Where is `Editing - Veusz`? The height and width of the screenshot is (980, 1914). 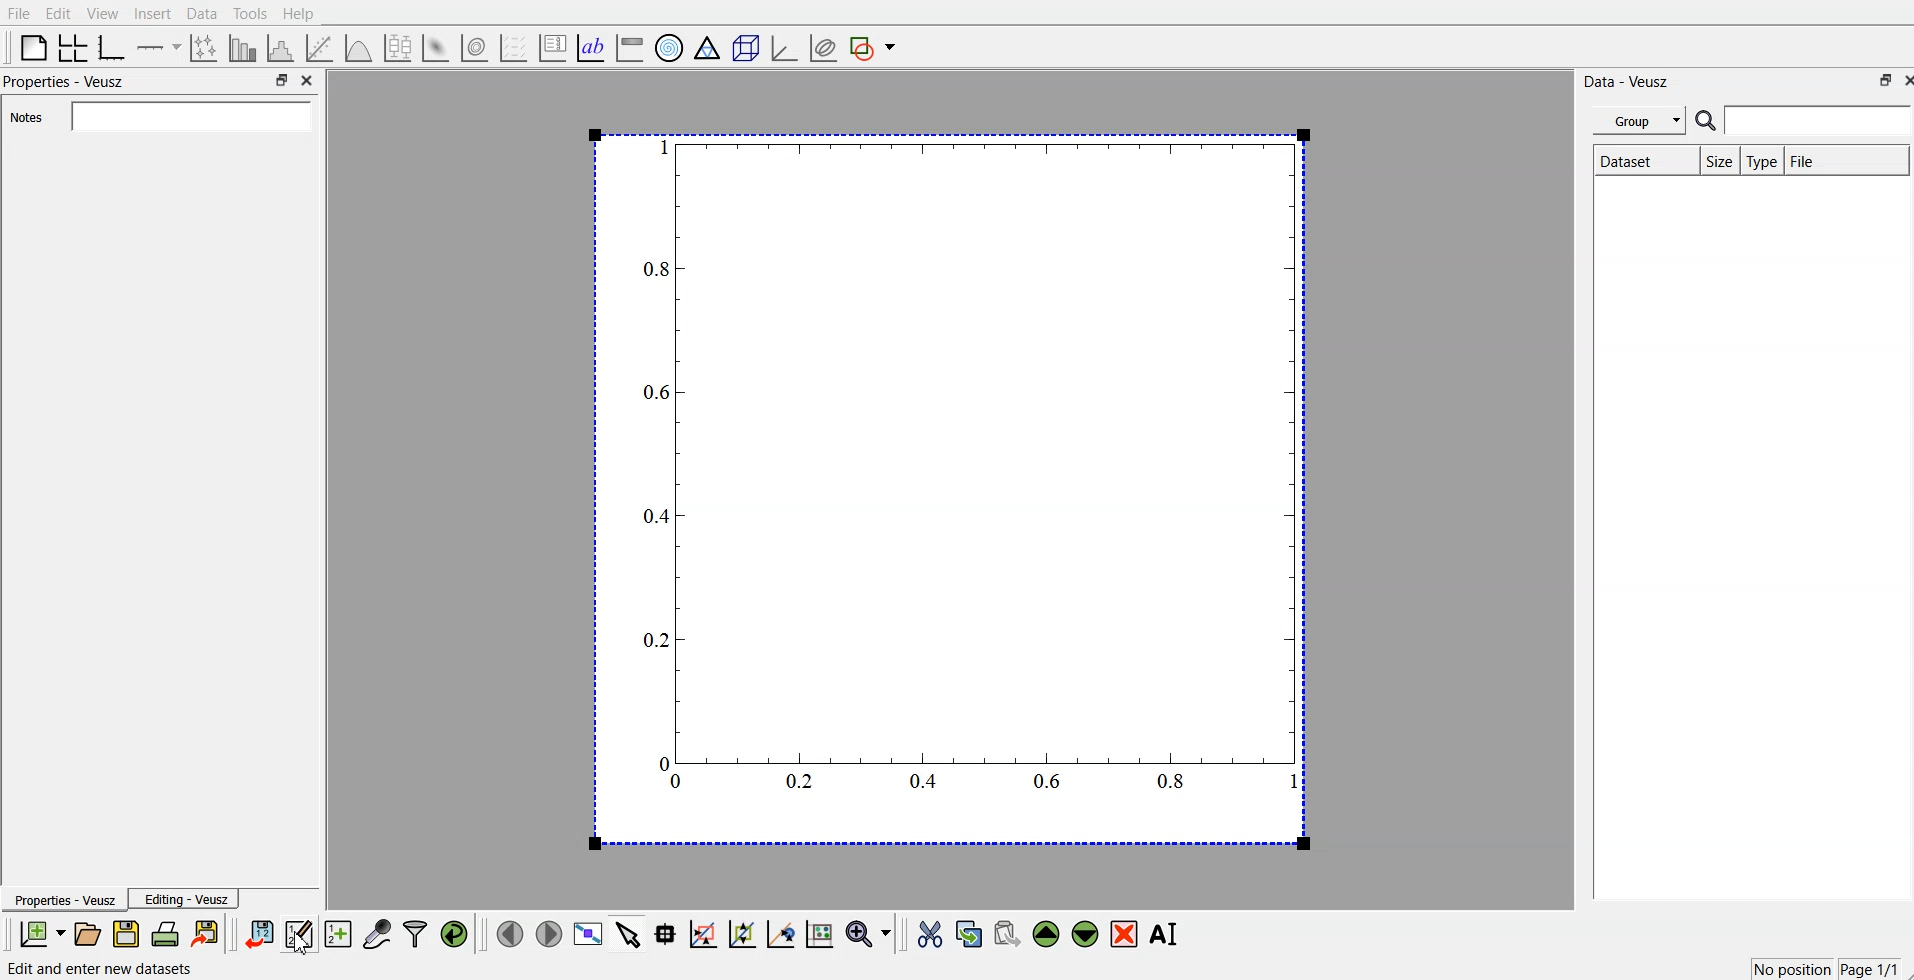 Editing - Veusz is located at coordinates (187, 899).